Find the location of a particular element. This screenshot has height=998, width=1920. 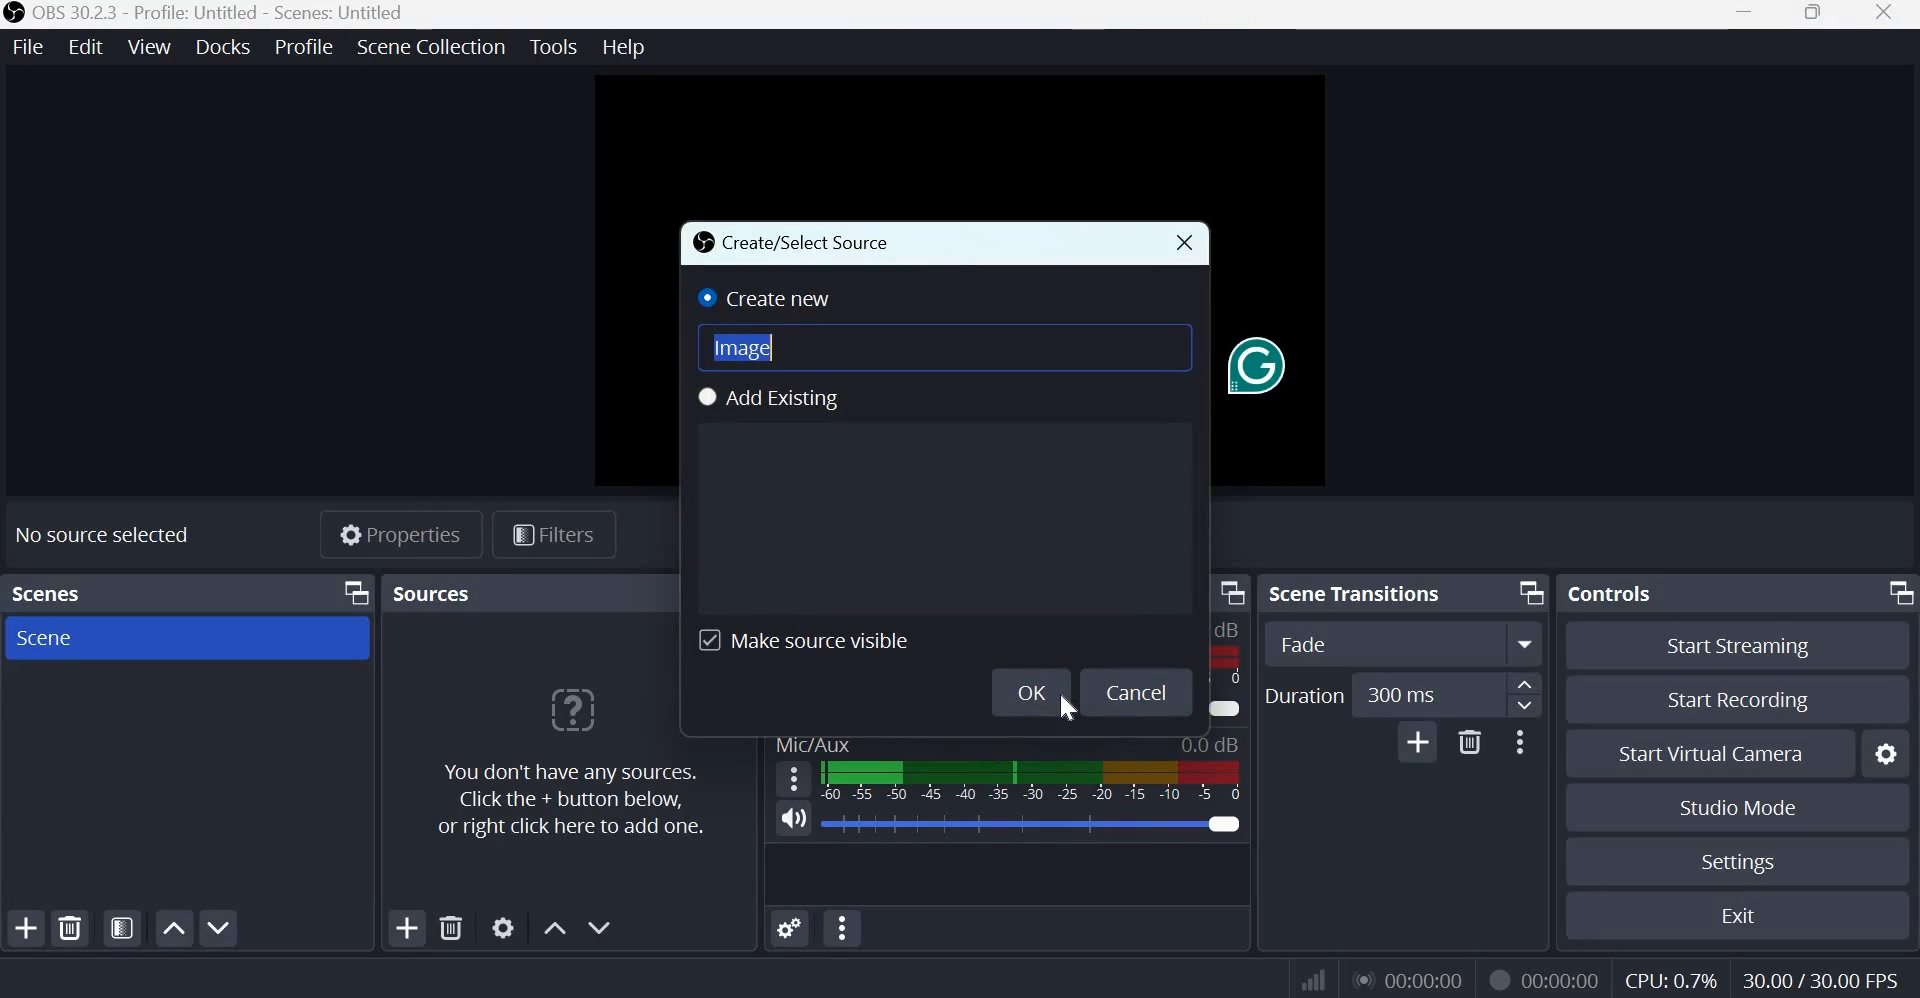

30.00/30.00 FPS is located at coordinates (1827, 977).